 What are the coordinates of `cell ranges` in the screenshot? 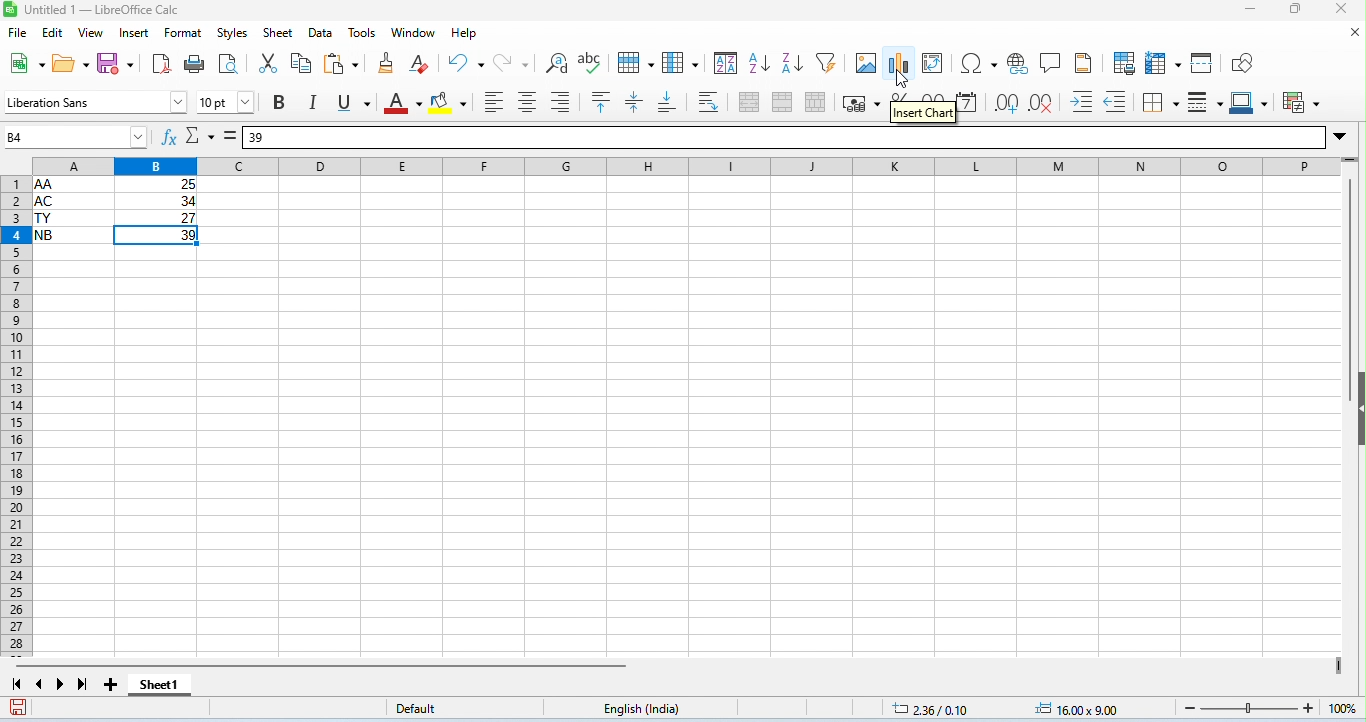 It's located at (115, 211).